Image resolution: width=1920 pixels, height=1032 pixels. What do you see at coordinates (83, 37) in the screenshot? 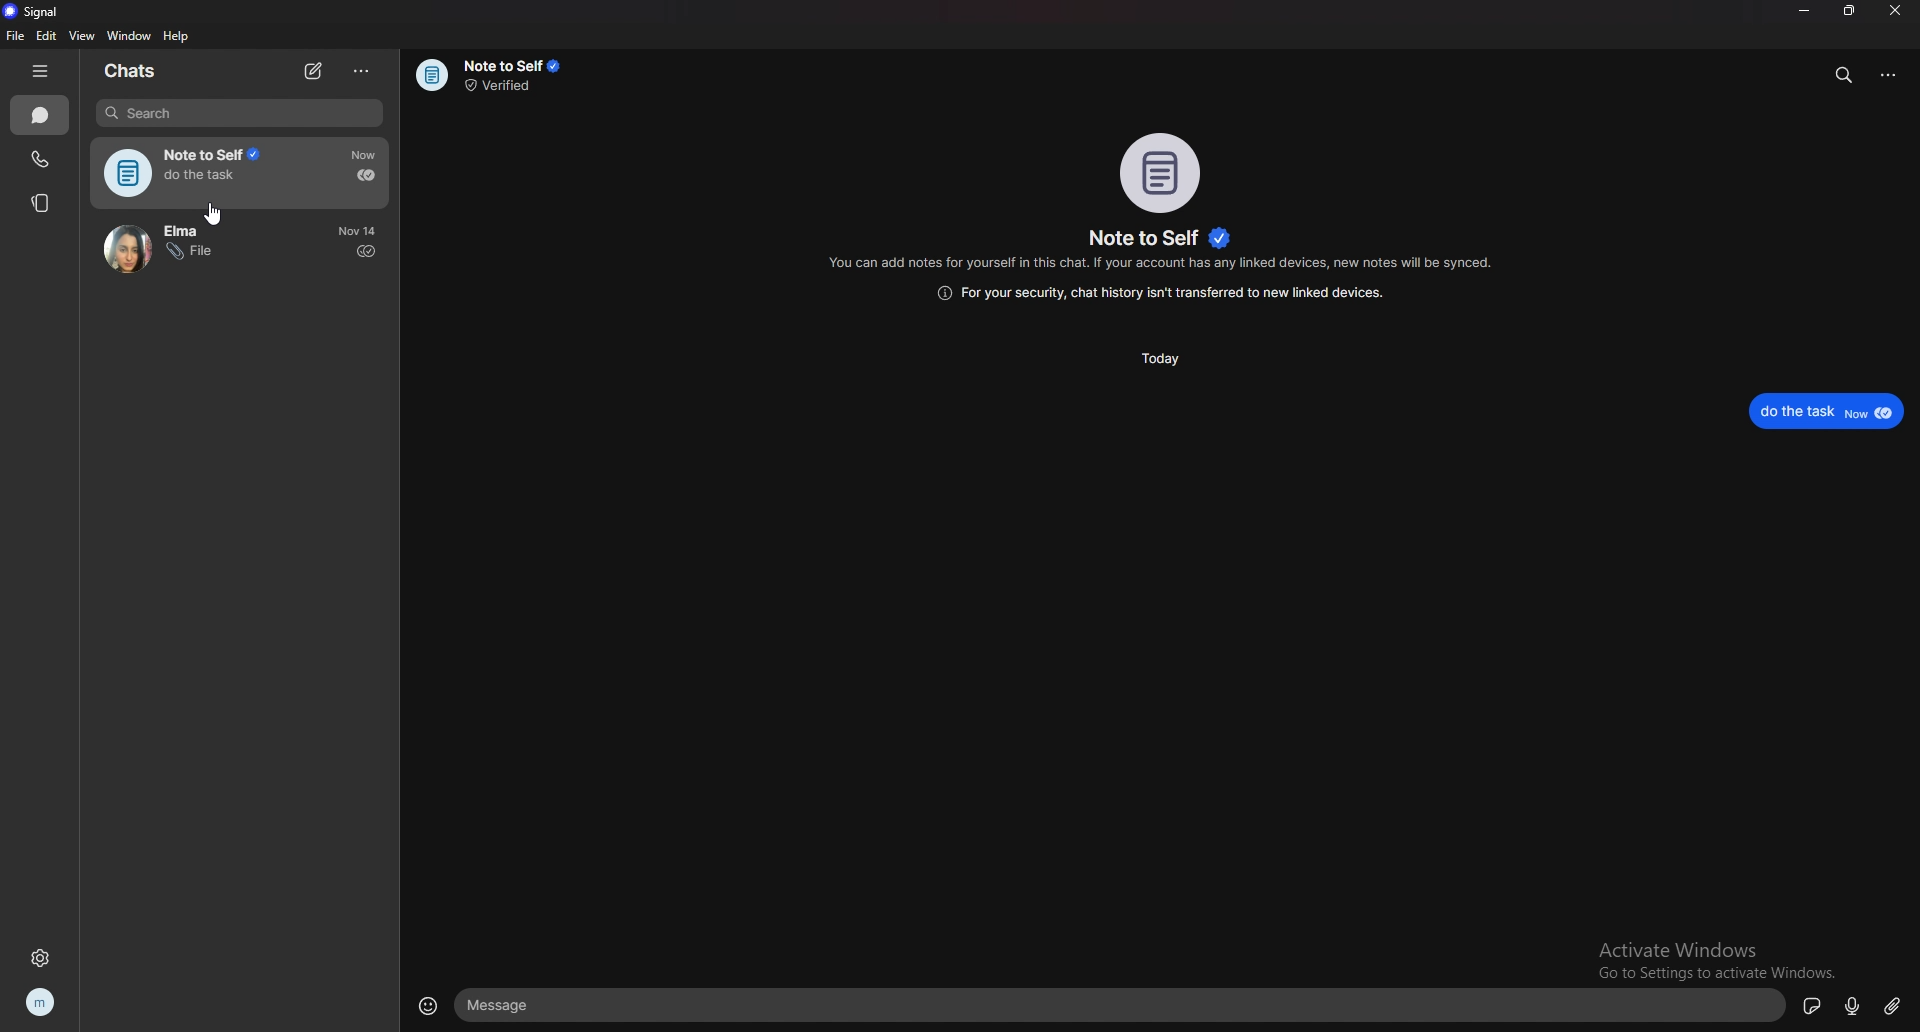
I see `view` at bounding box center [83, 37].